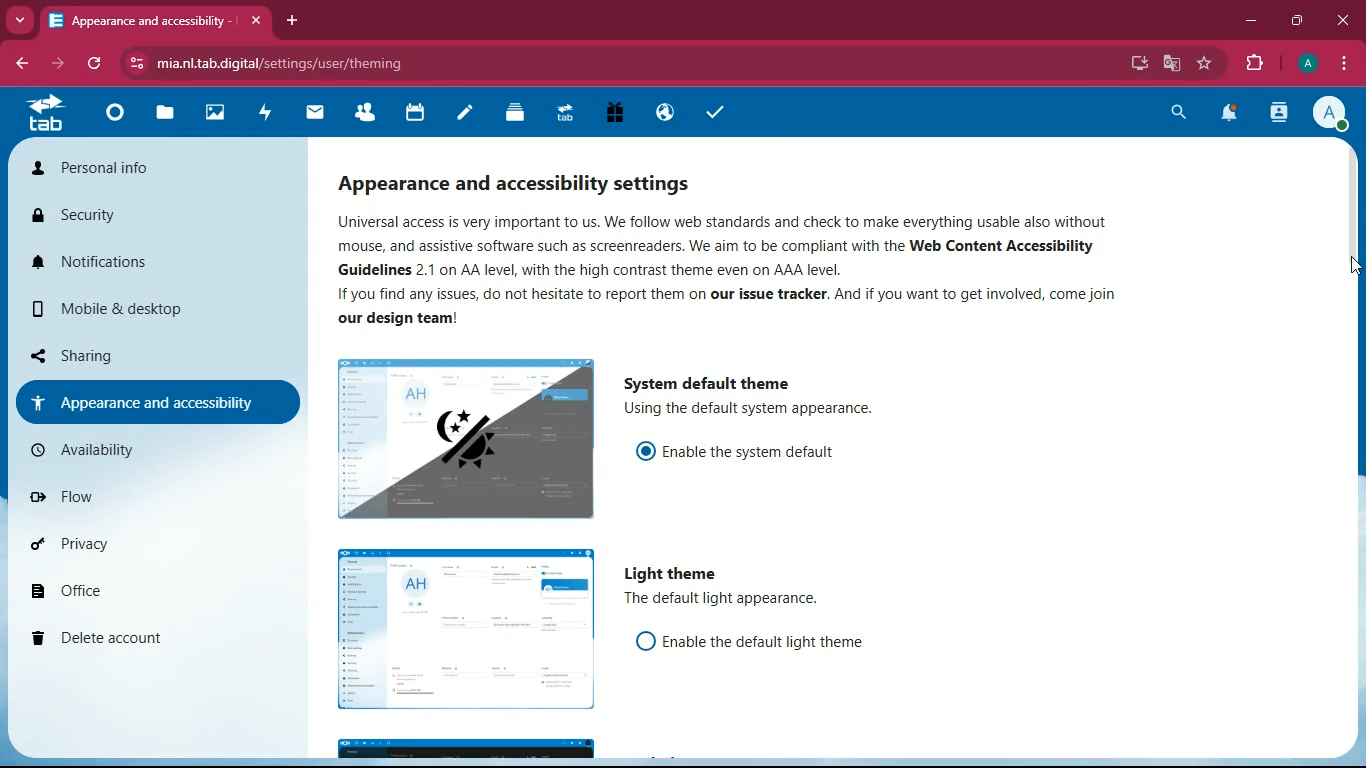 Image resolution: width=1366 pixels, height=768 pixels. Describe the element at coordinates (266, 114) in the screenshot. I see `activity` at that location.